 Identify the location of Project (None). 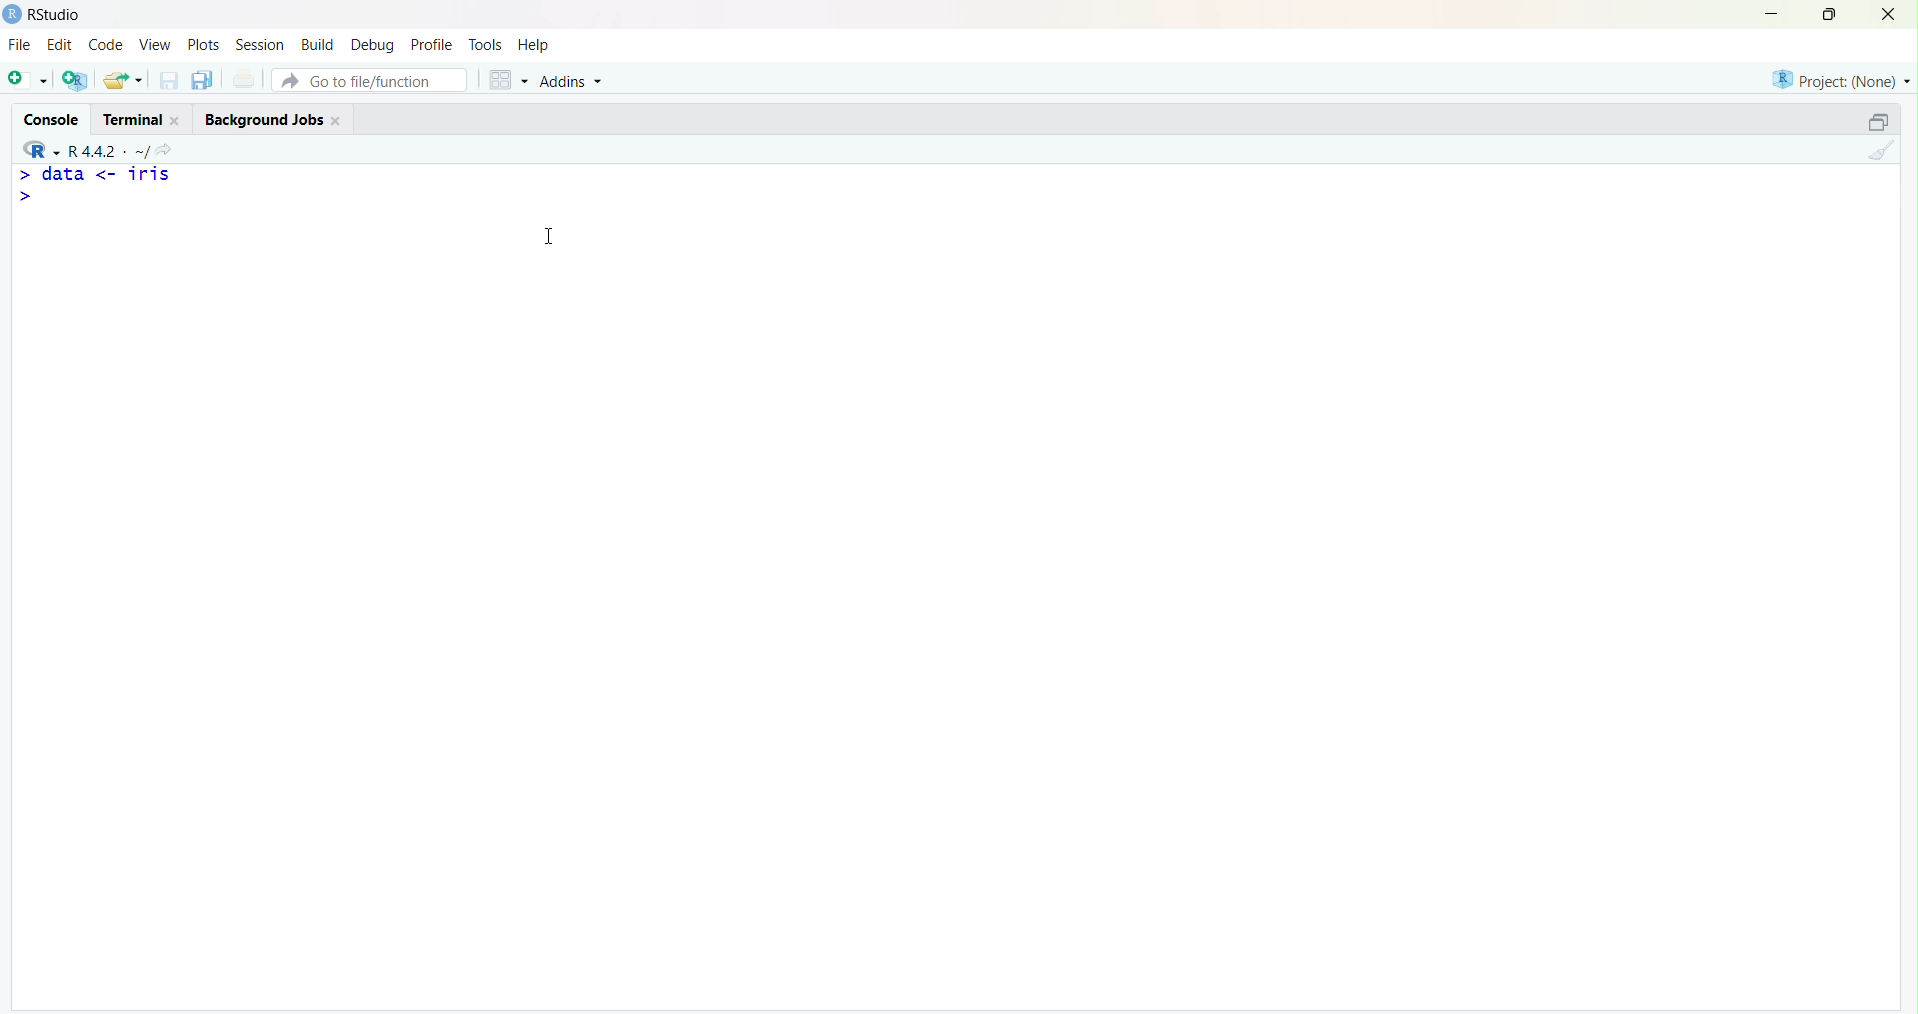
(1839, 79).